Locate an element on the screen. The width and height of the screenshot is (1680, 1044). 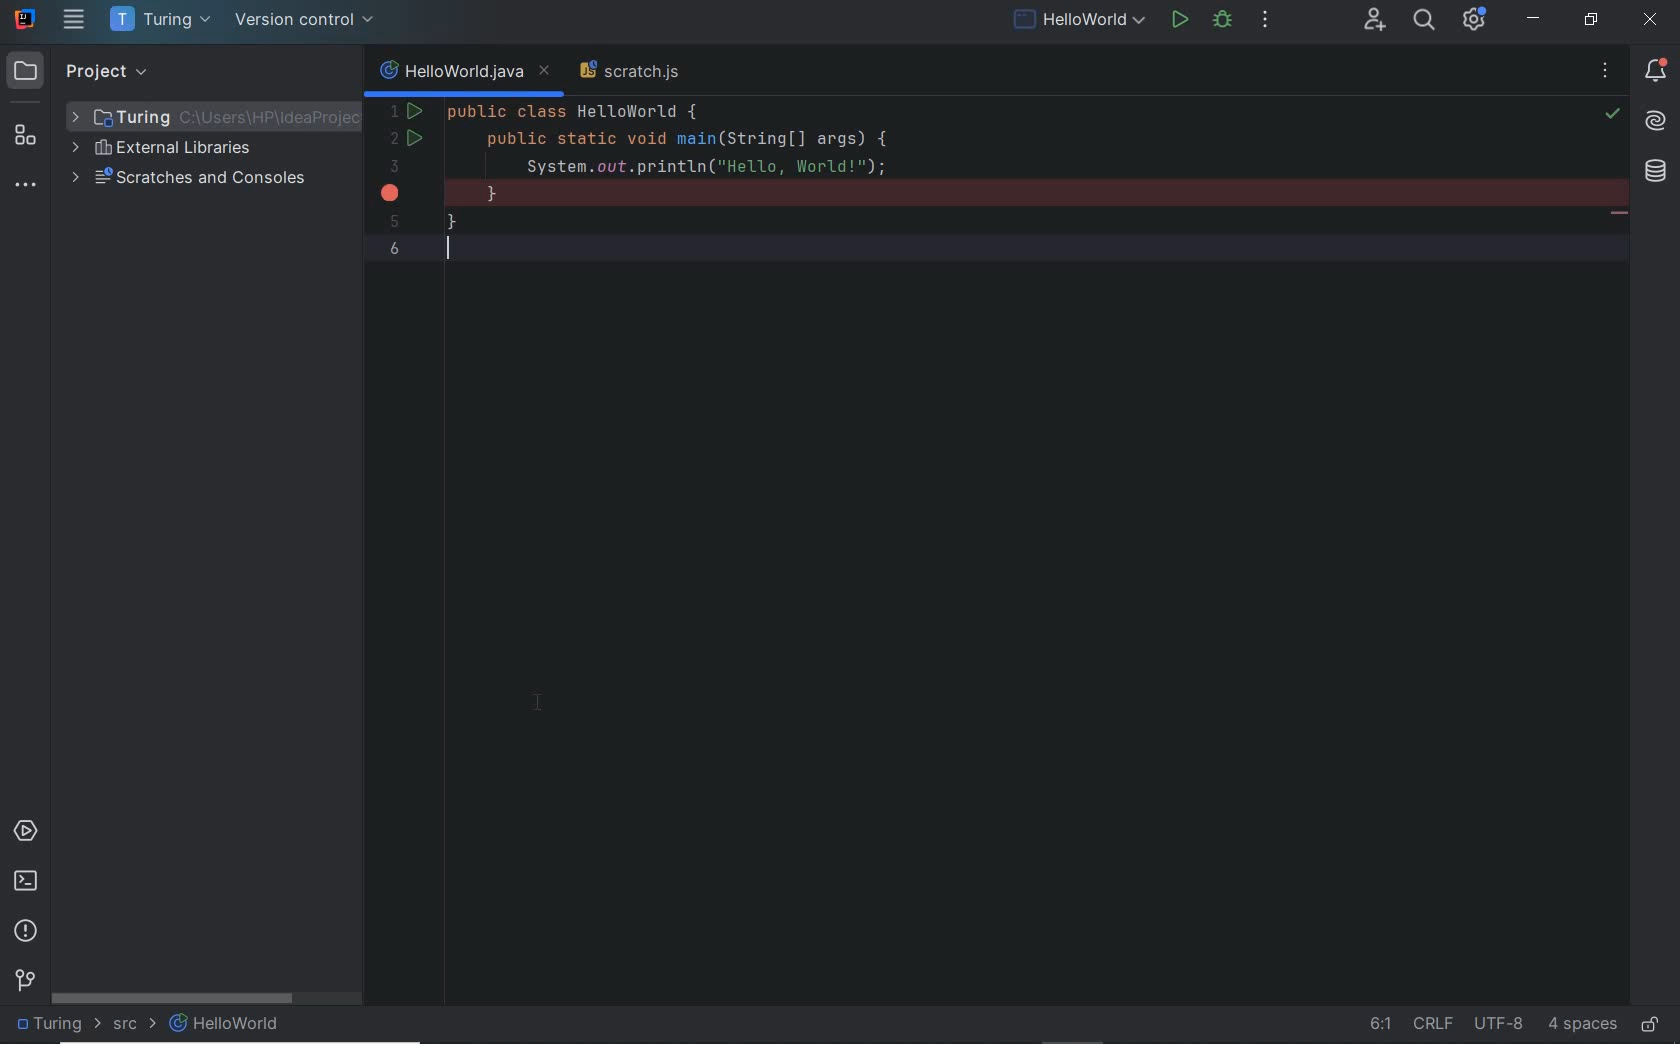
close tab is located at coordinates (545, 72).